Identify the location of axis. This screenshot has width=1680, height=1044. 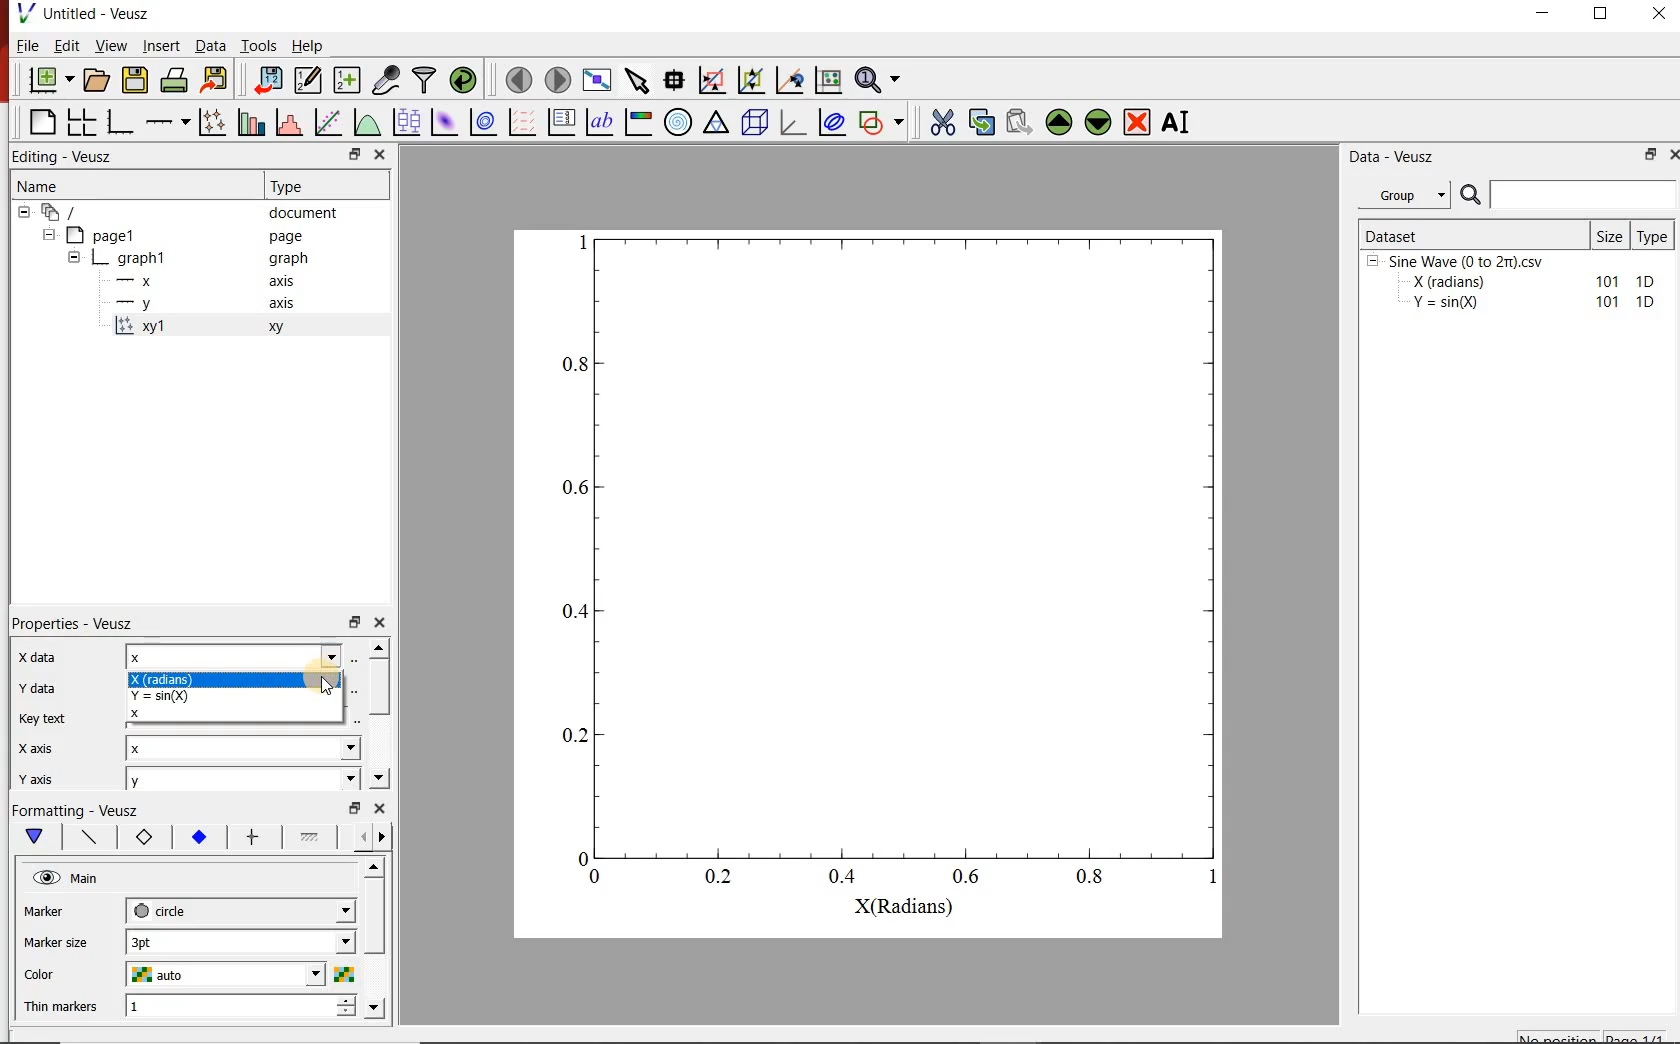
(280, 302).